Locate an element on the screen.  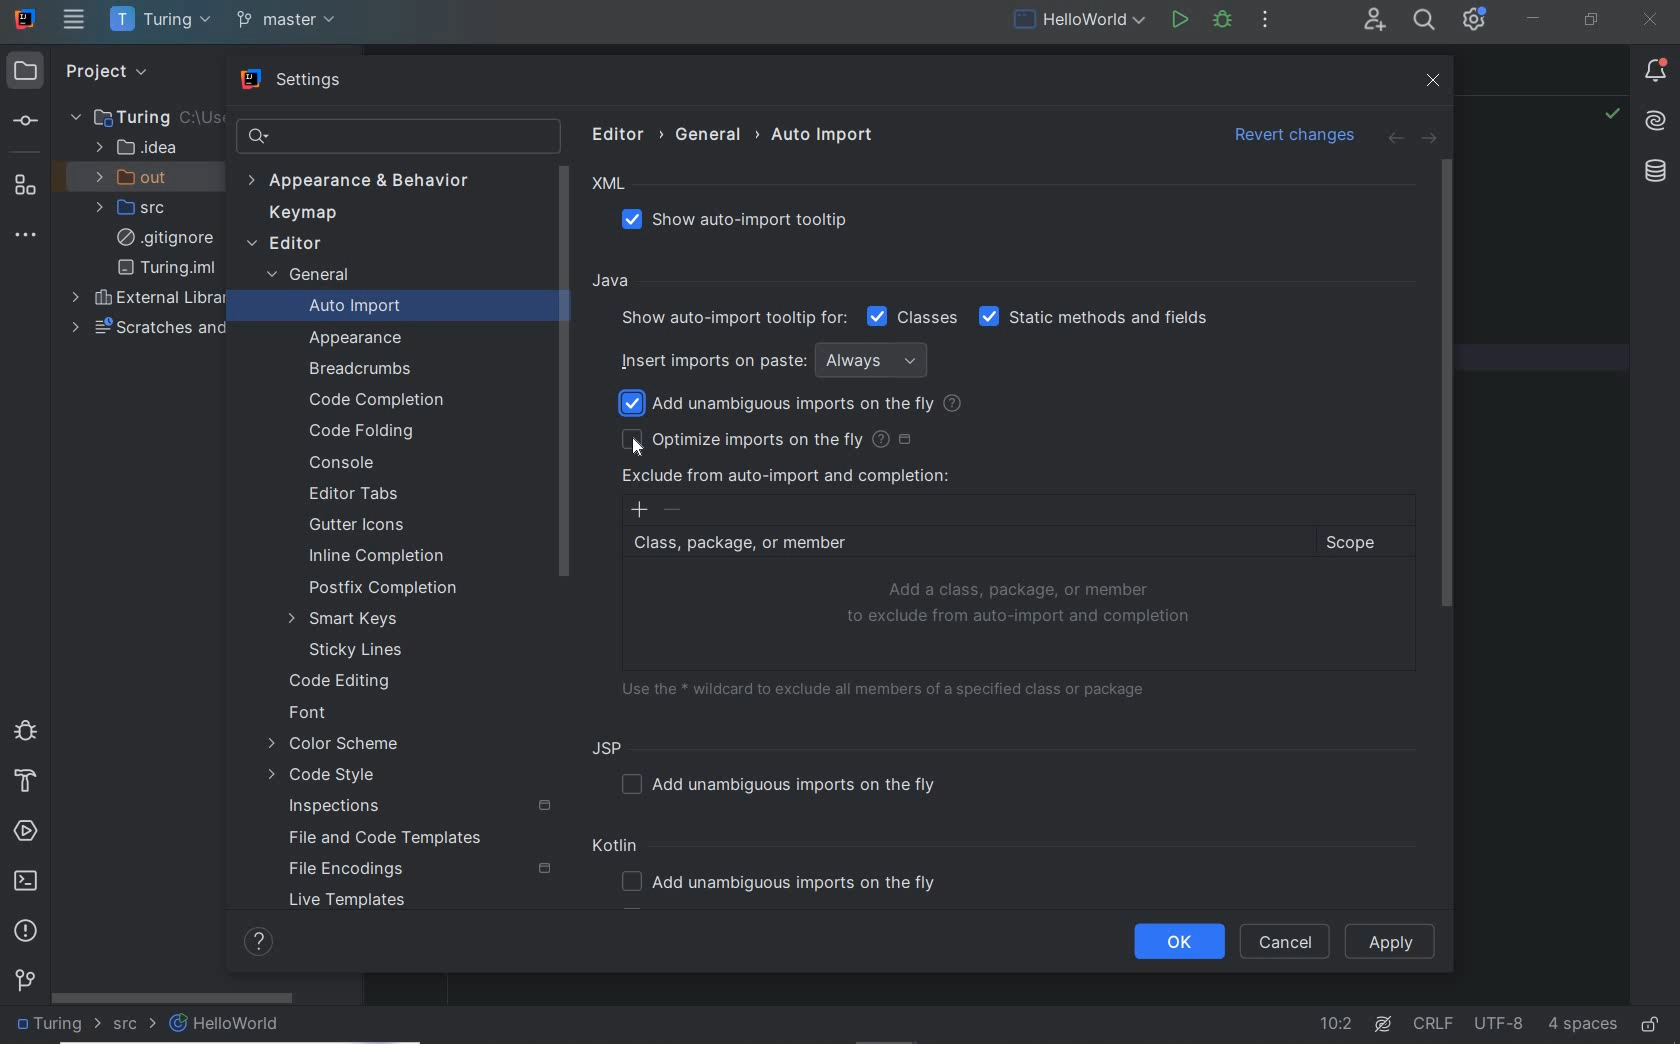
SRC is located at coordinates (135, 1025).